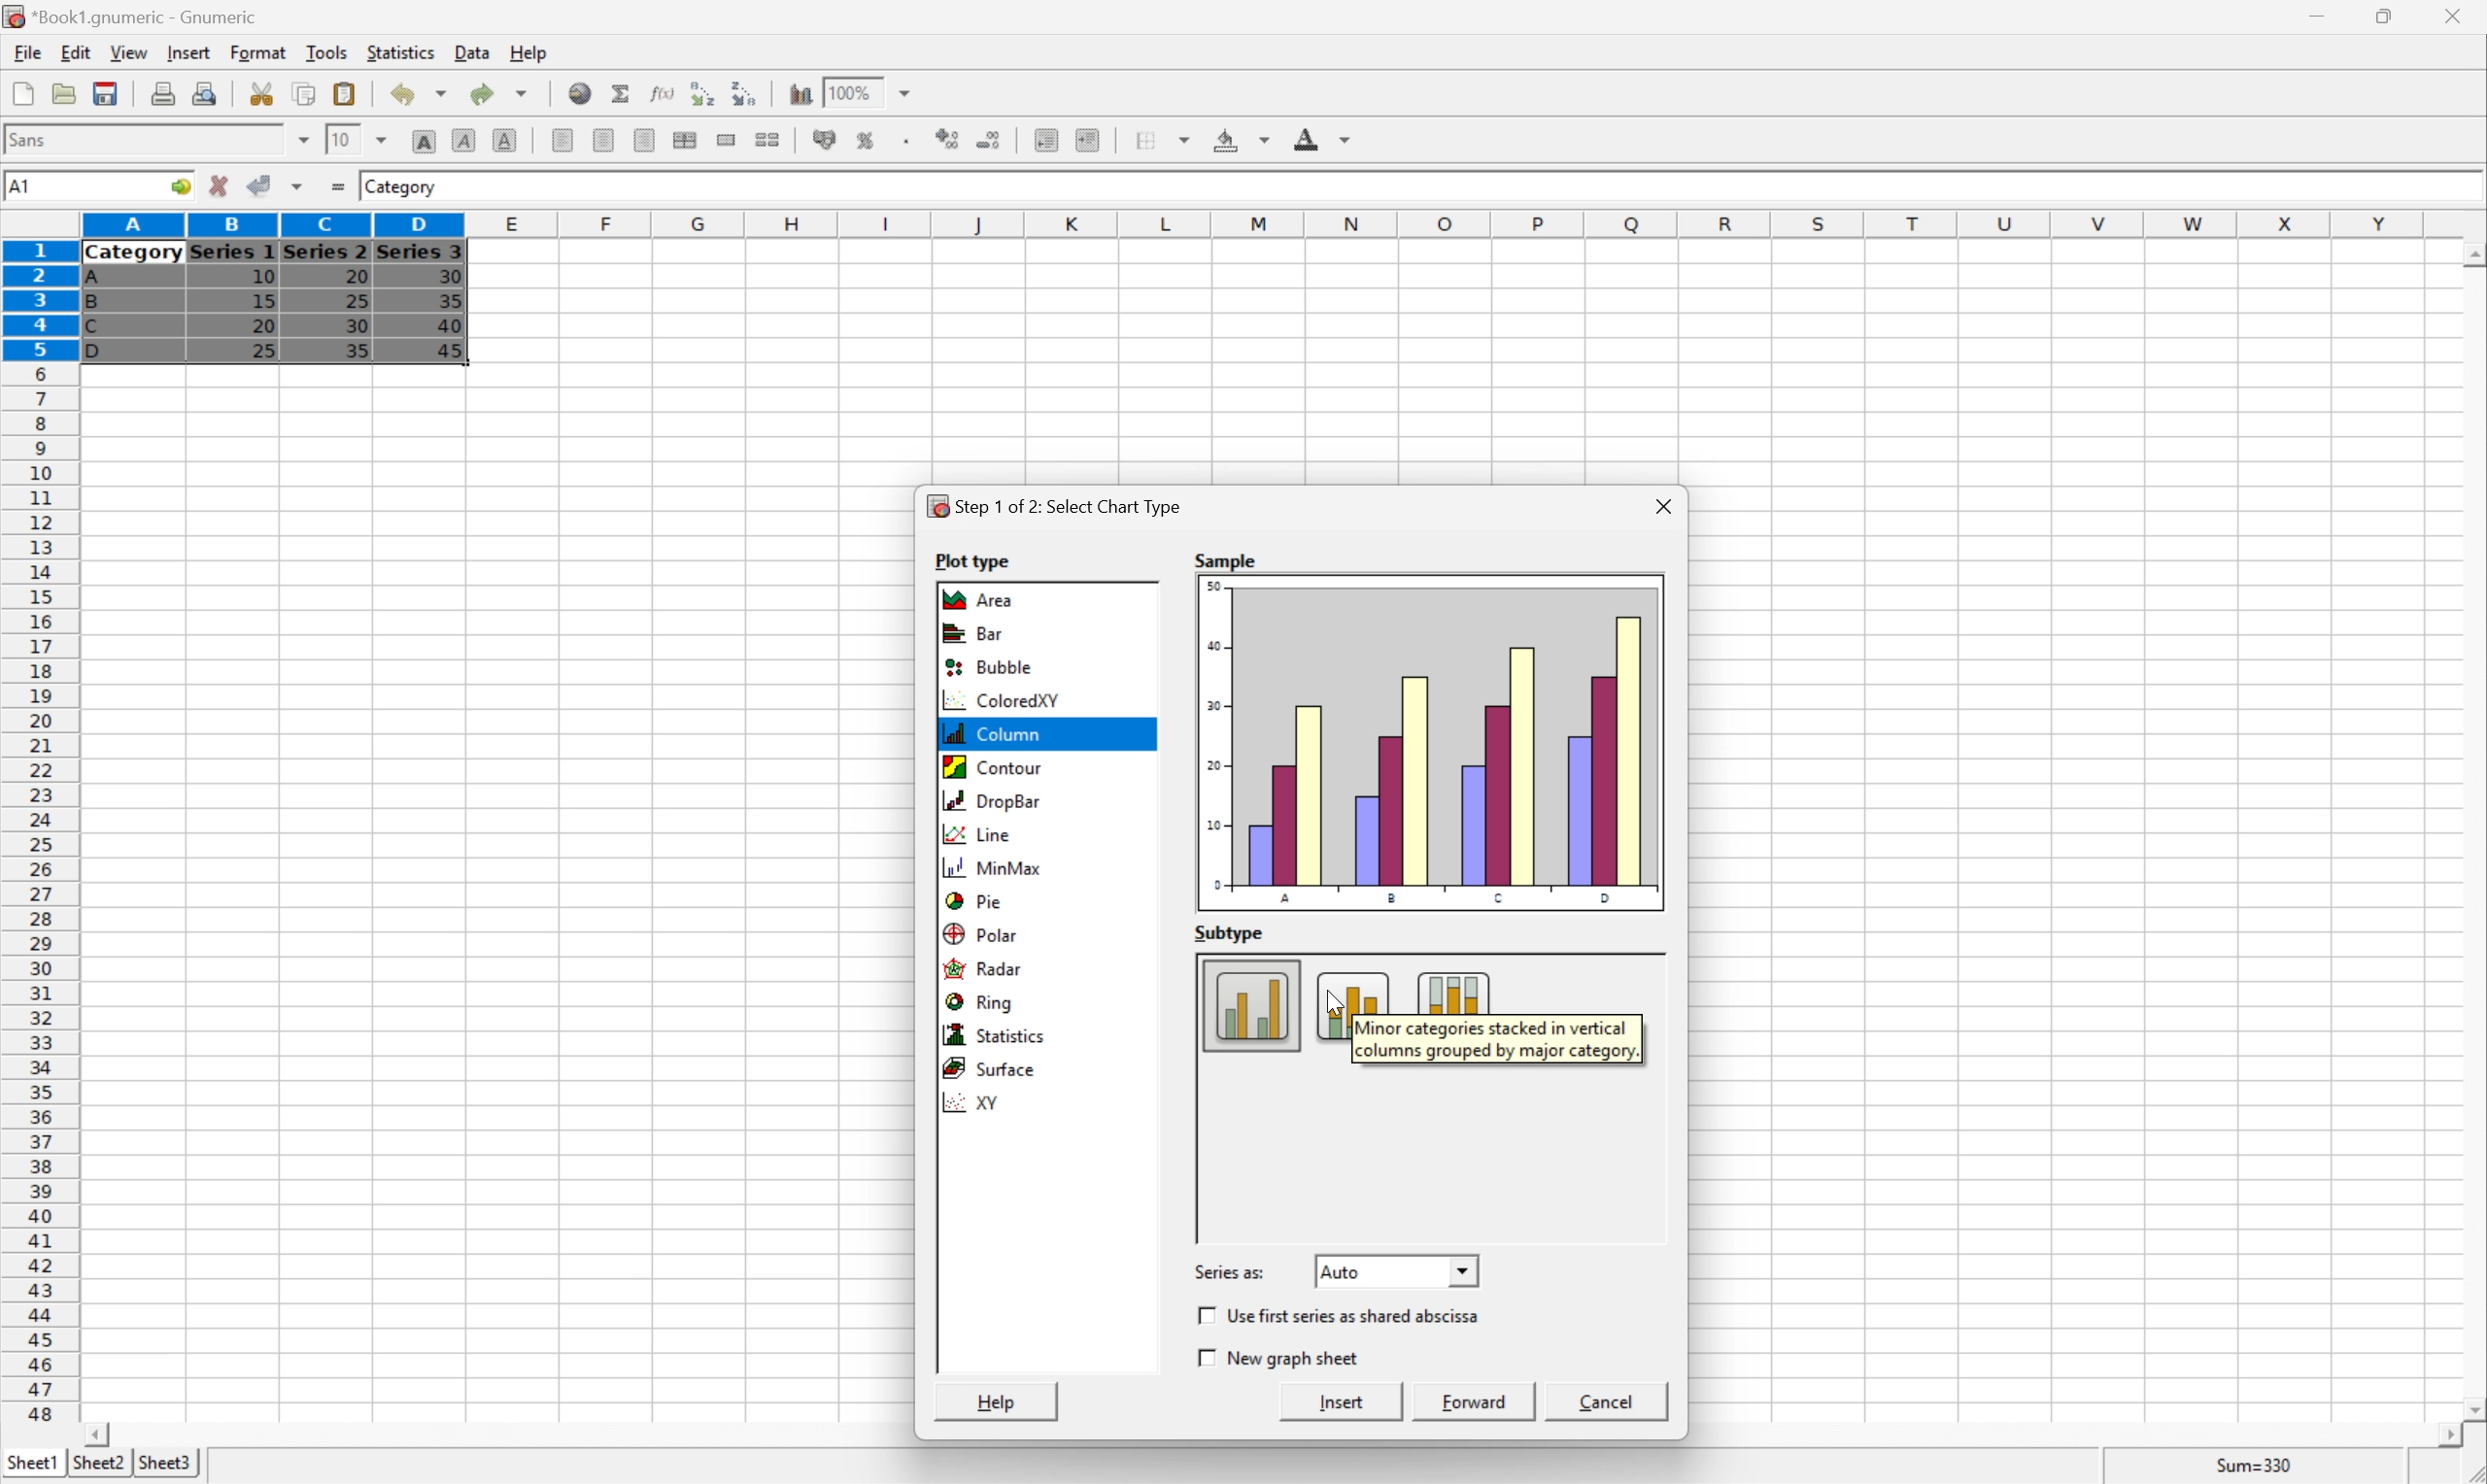  I want to click on Borders, so click(1168, 138).